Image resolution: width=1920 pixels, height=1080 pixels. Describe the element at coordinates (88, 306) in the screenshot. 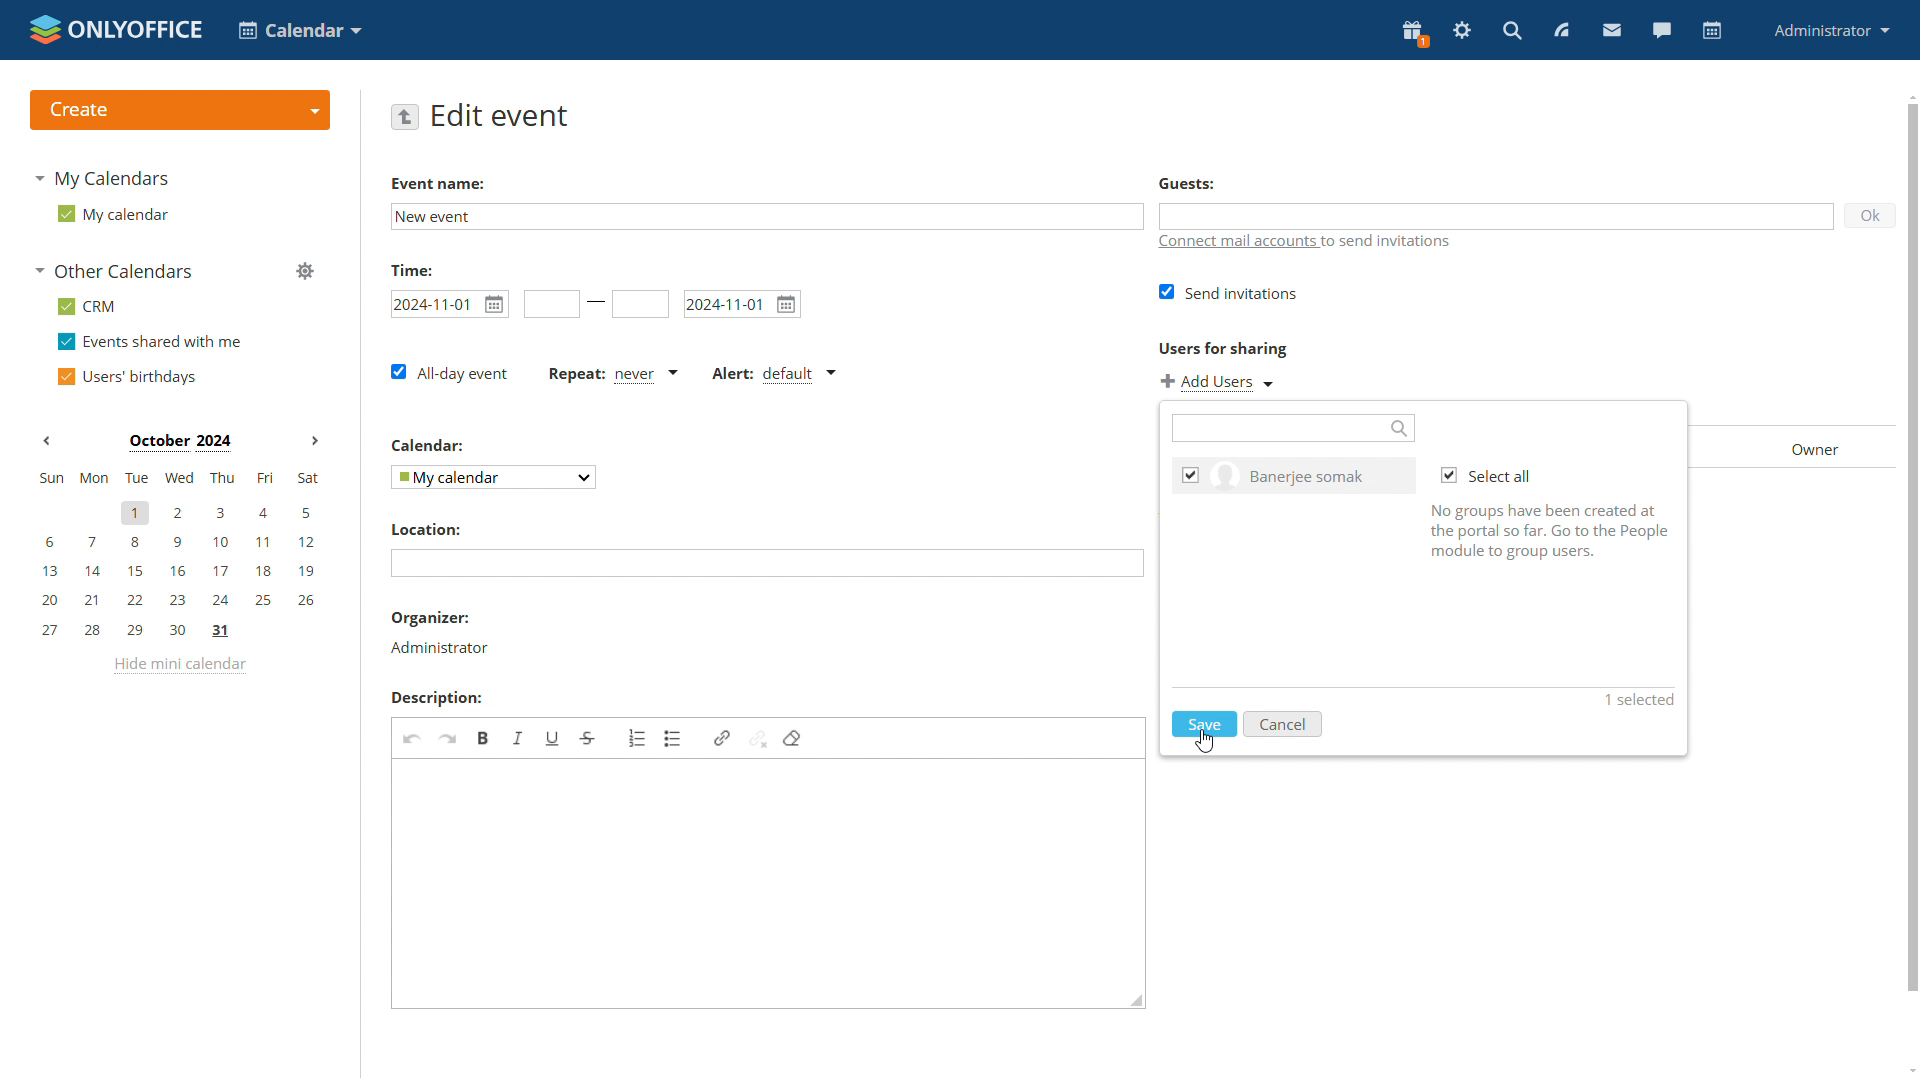

I see `crm` at that location.